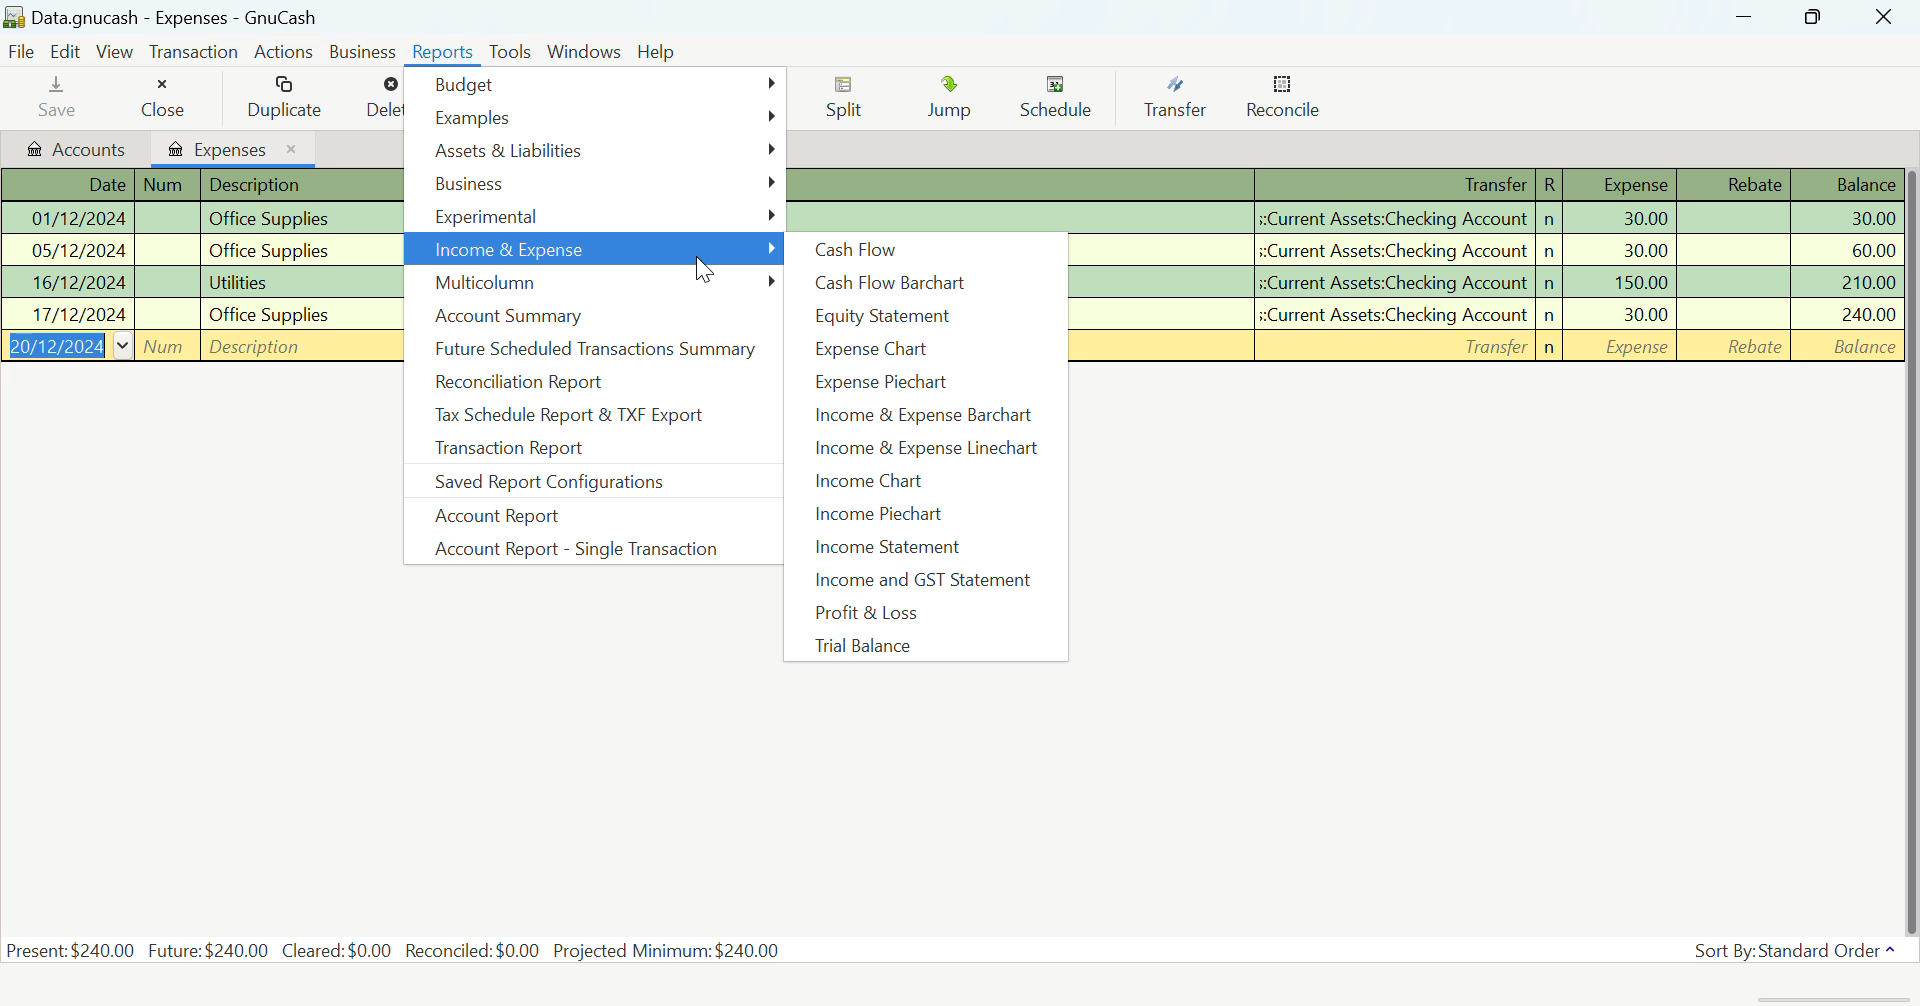 The image size is (1920, 1006). Describe the element at coordinates (1346, 217) in the screenshot. I see `Office Supplies Transaction` at that location.